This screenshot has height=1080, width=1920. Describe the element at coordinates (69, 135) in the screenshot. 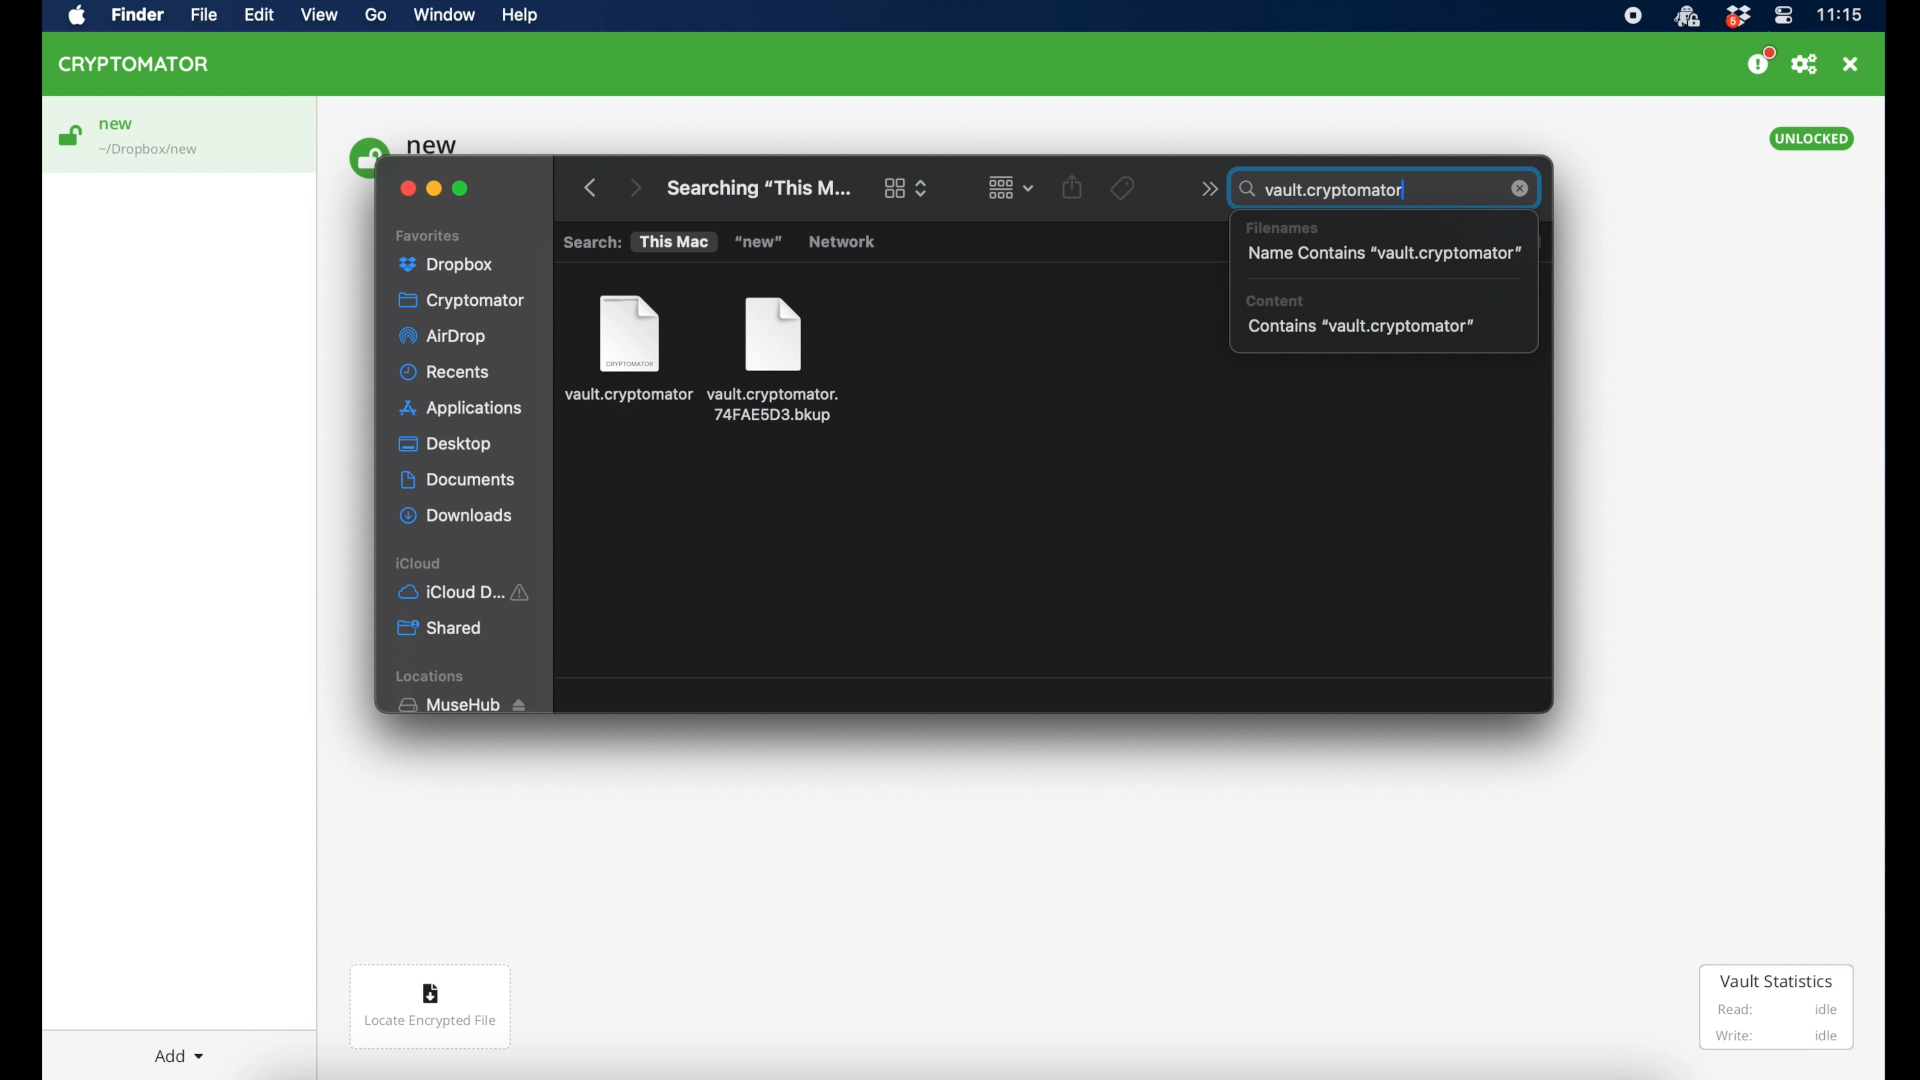

I see `unlock` at that location.